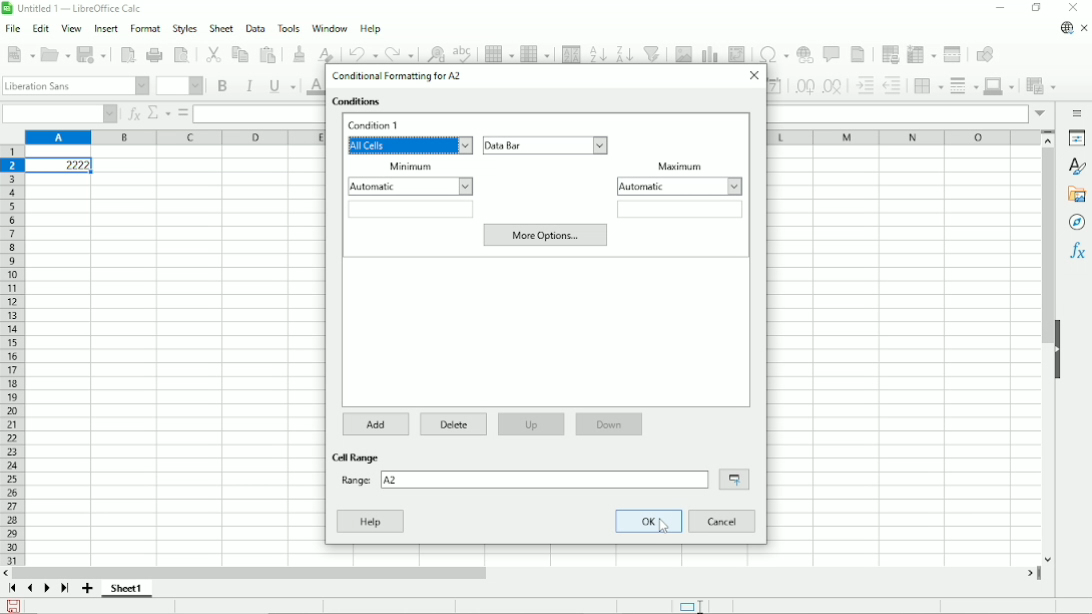 The height and width of the screenshot is (614, 1092). I want to click on range: A2, so click(524, 479).